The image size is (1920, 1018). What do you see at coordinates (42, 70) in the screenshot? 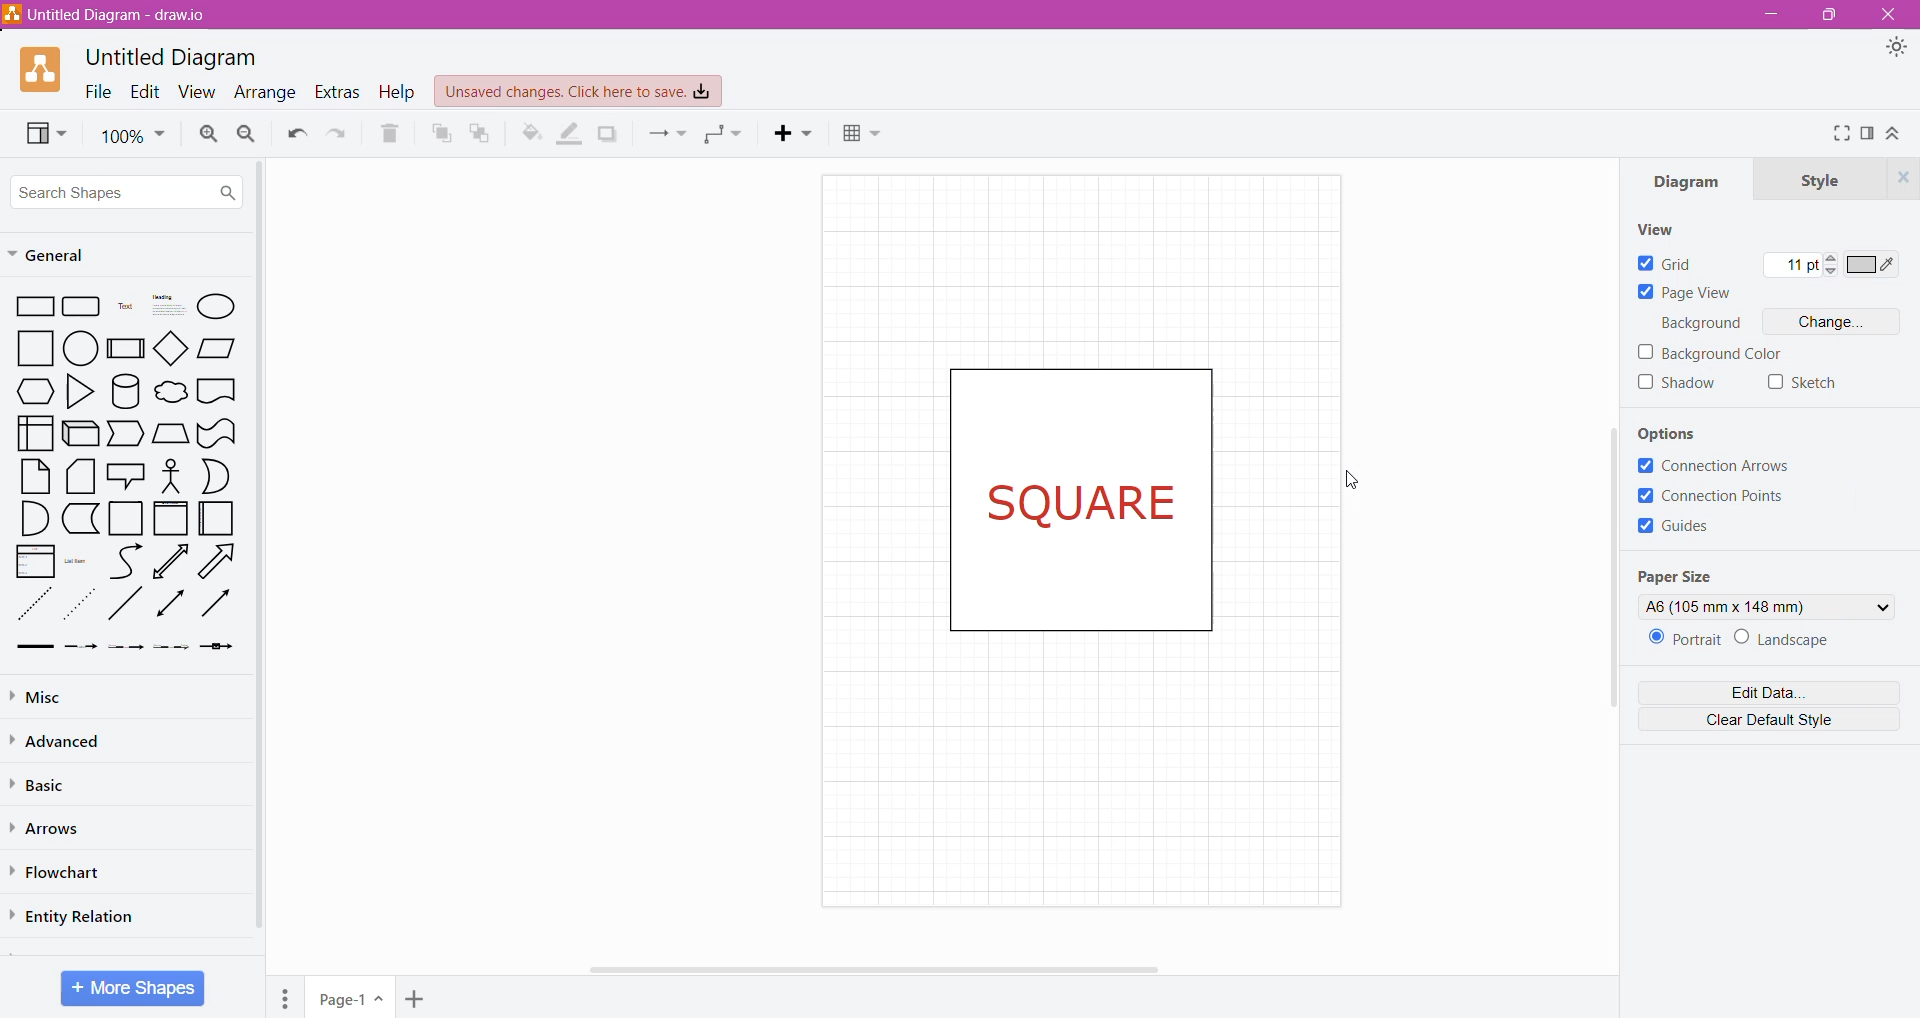
I see `Application Logo` at bounding box center [42, 70].